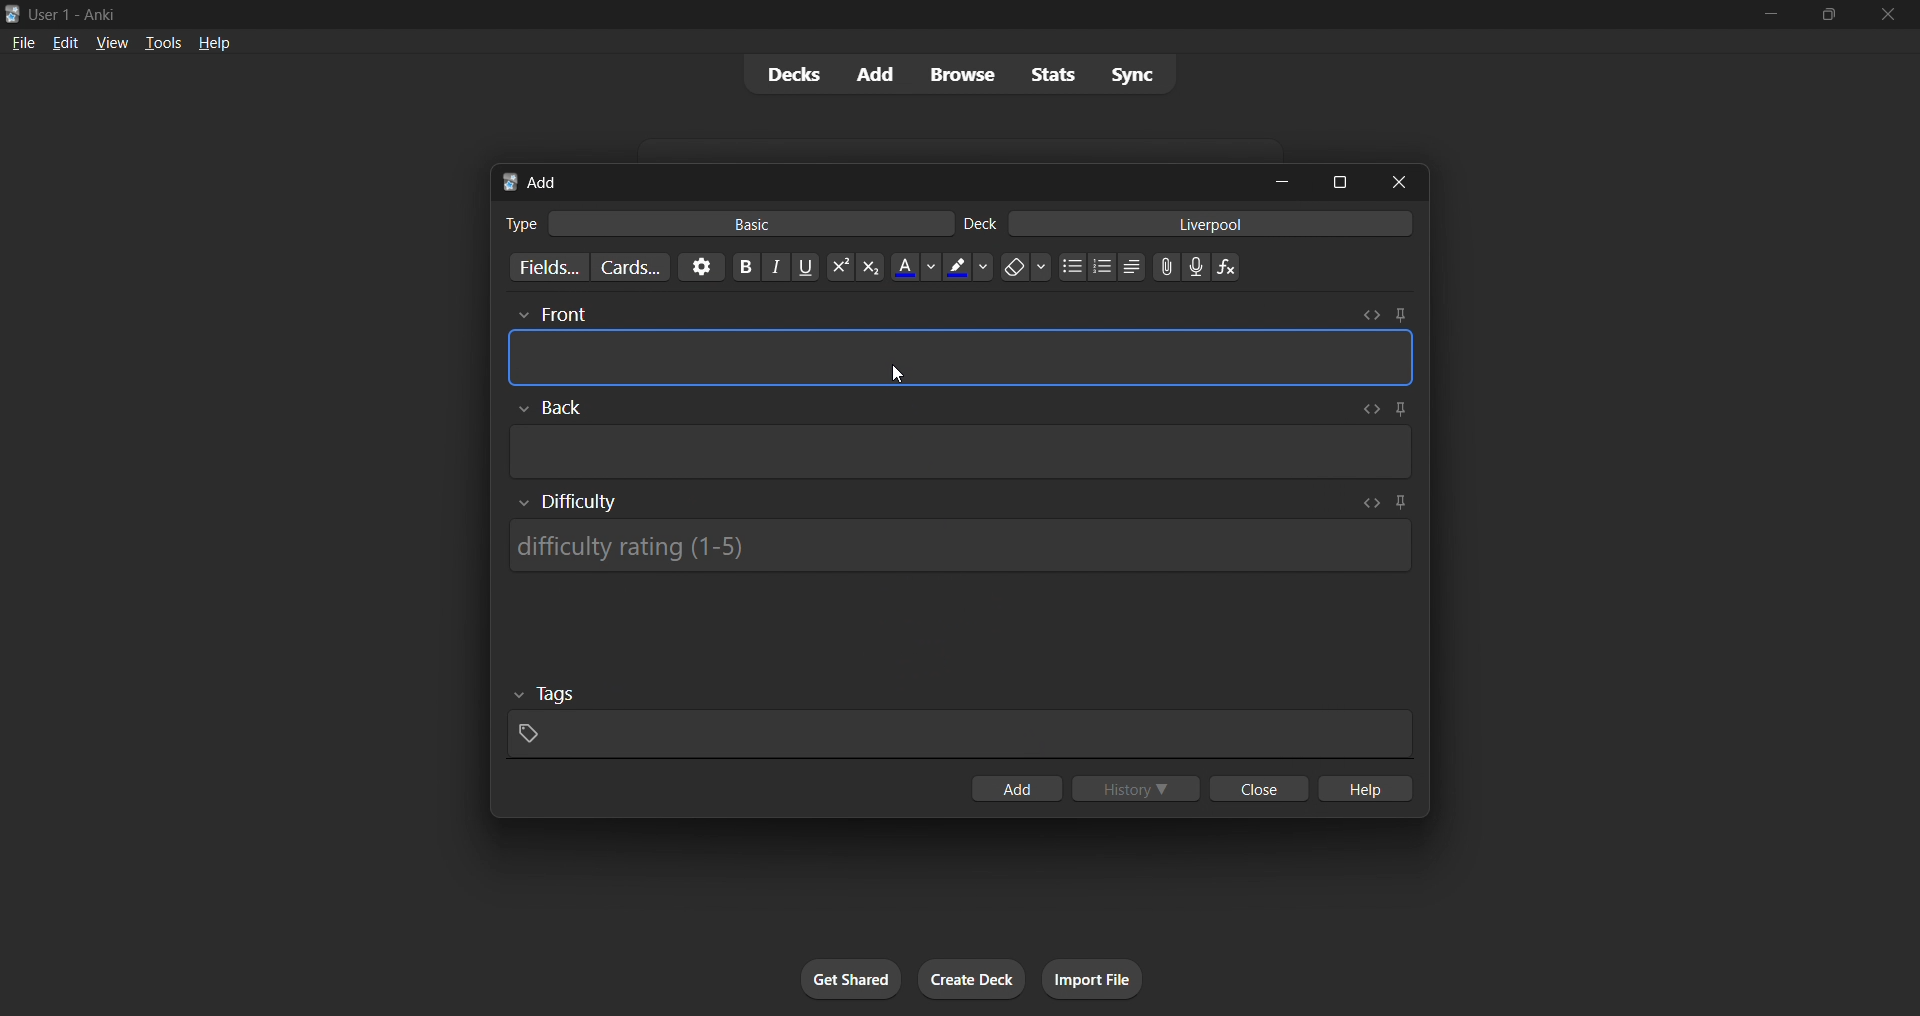 The image size is (1920, 1016). What do you see at coordinates (1400, 315) in the screenshot?
I see `Toggle sticky` at bounding box center [1400, 315].